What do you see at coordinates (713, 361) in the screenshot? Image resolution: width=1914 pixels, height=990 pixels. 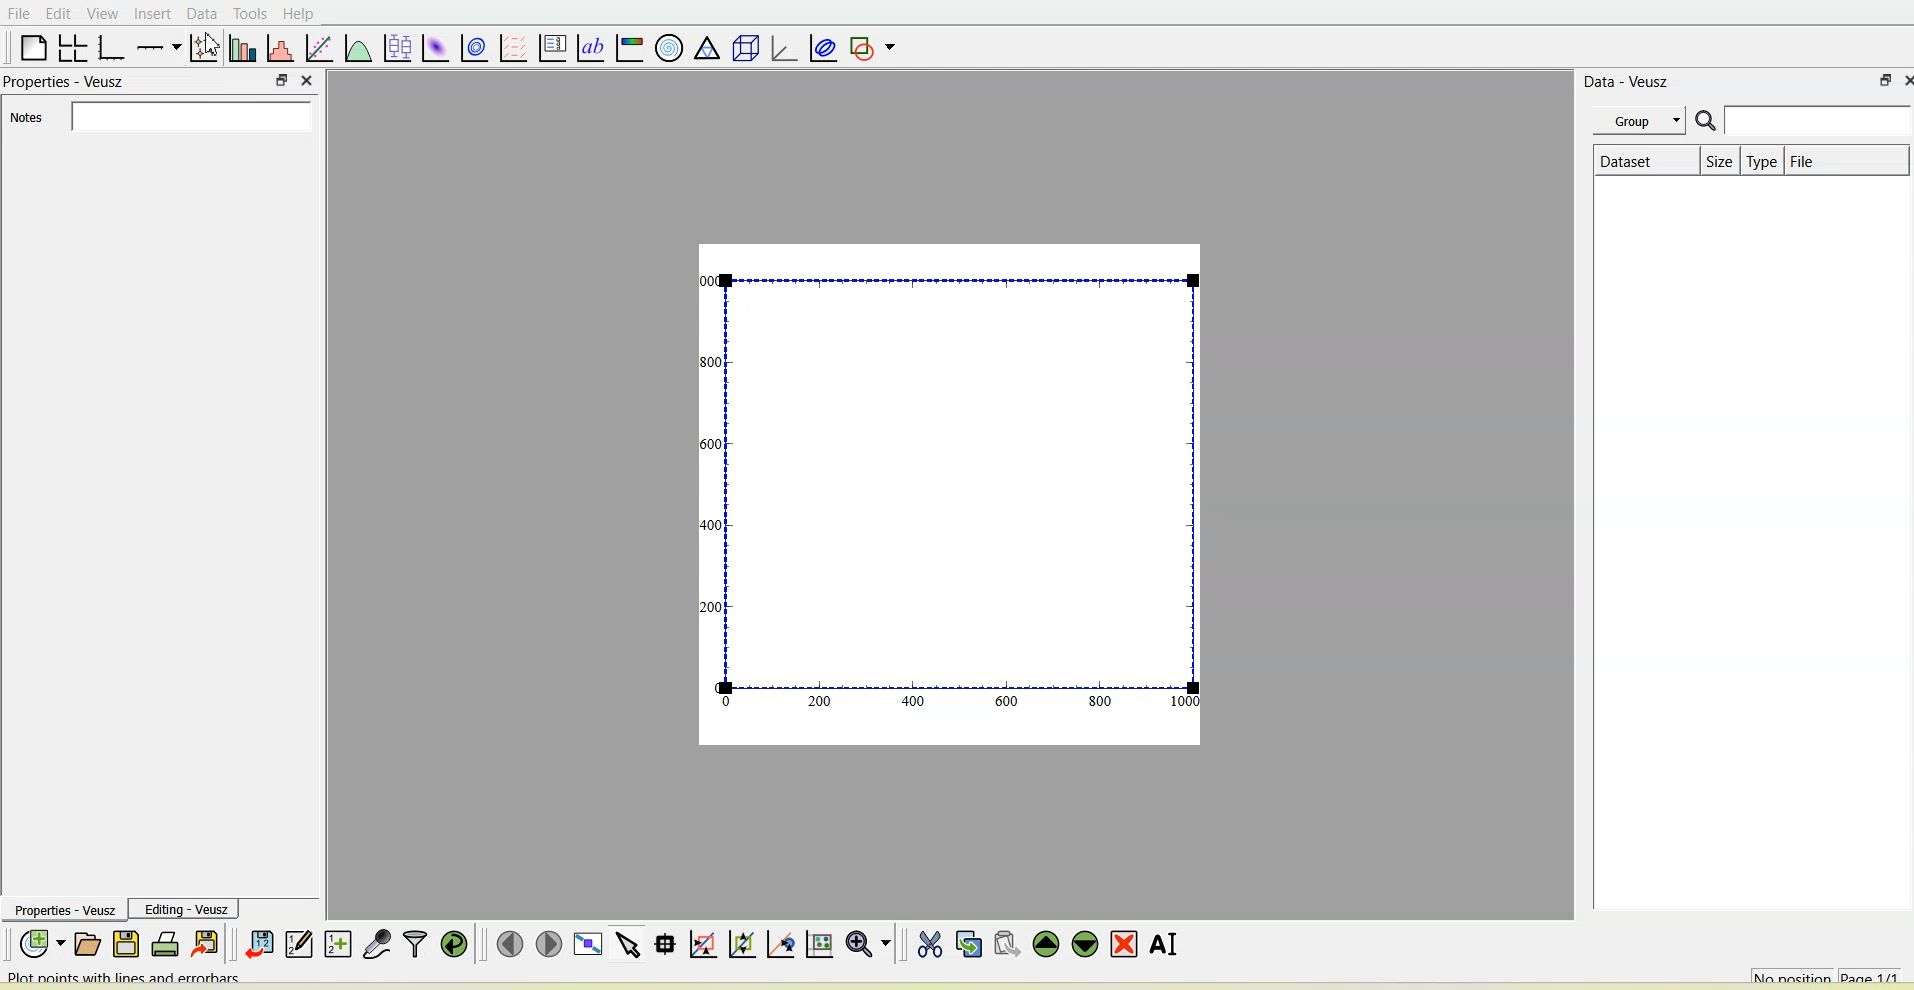 I see `300` at bounding box center [713, 361].